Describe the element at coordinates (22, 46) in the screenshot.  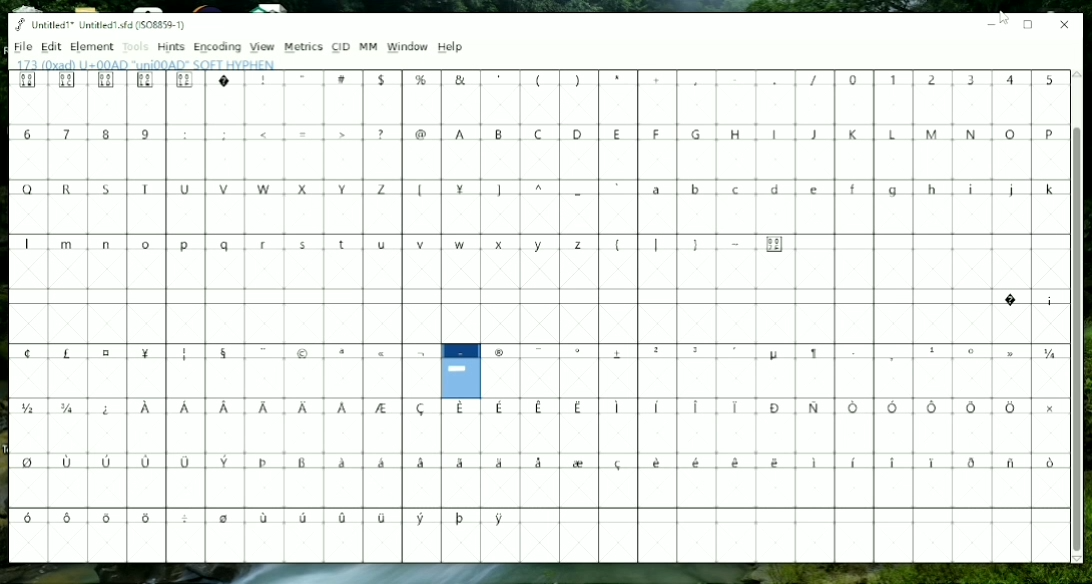
I see `File` at that location.